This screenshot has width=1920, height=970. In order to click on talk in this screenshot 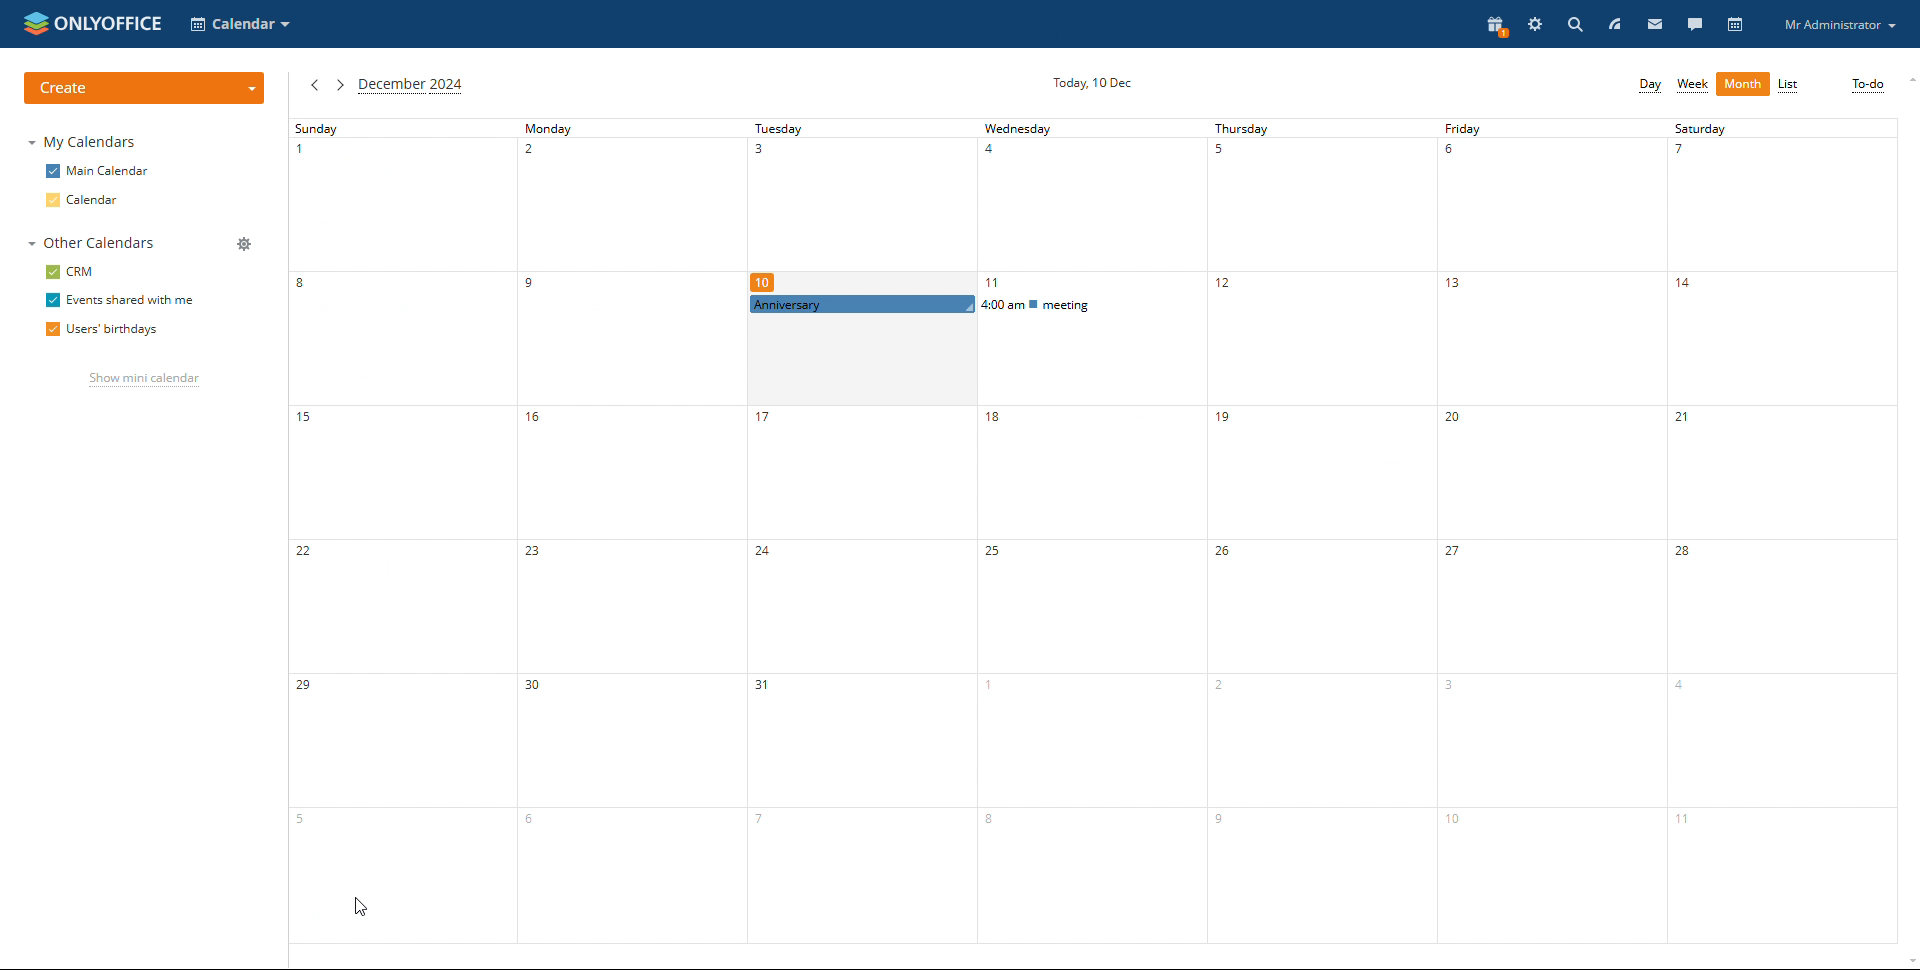, I will do `click(1694, 24)`.